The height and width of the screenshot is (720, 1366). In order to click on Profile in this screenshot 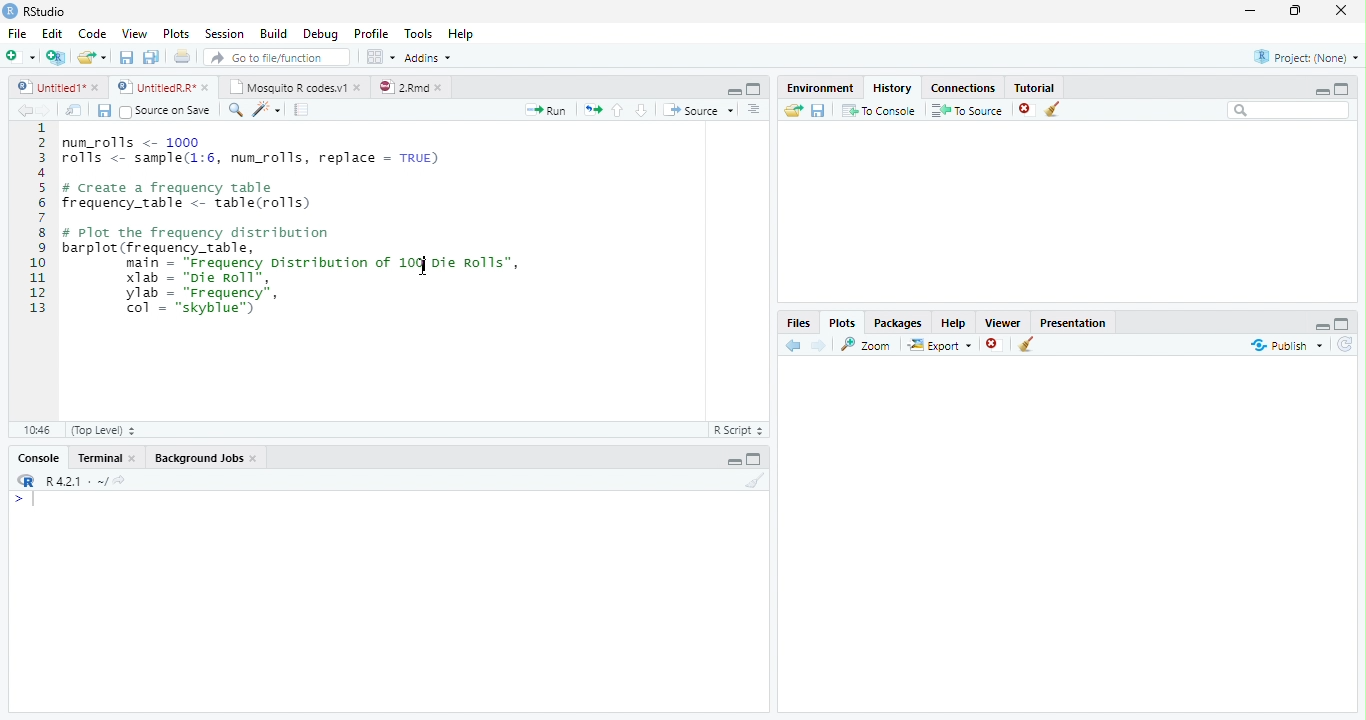, I will do `click(374, 33)`.